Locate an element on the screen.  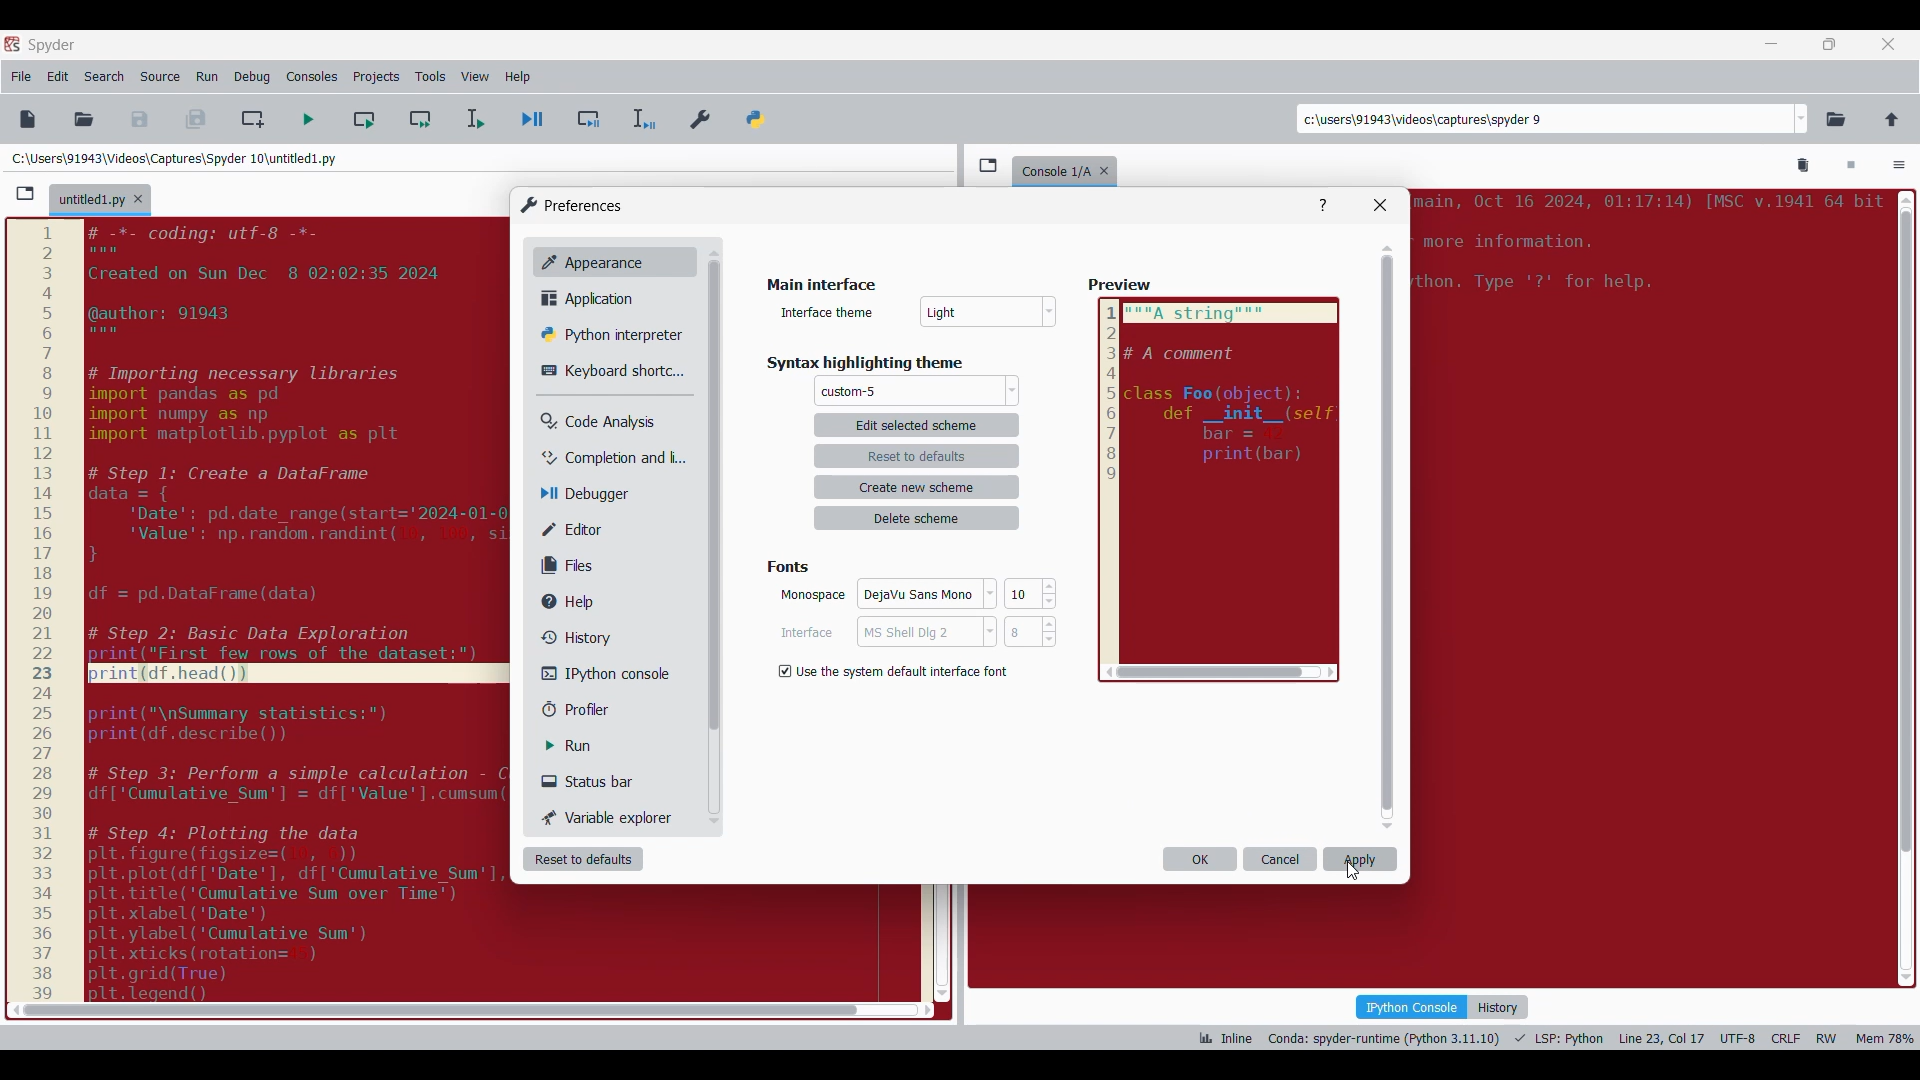
Run current cell and go to next one is located at coordinates (420, 119).